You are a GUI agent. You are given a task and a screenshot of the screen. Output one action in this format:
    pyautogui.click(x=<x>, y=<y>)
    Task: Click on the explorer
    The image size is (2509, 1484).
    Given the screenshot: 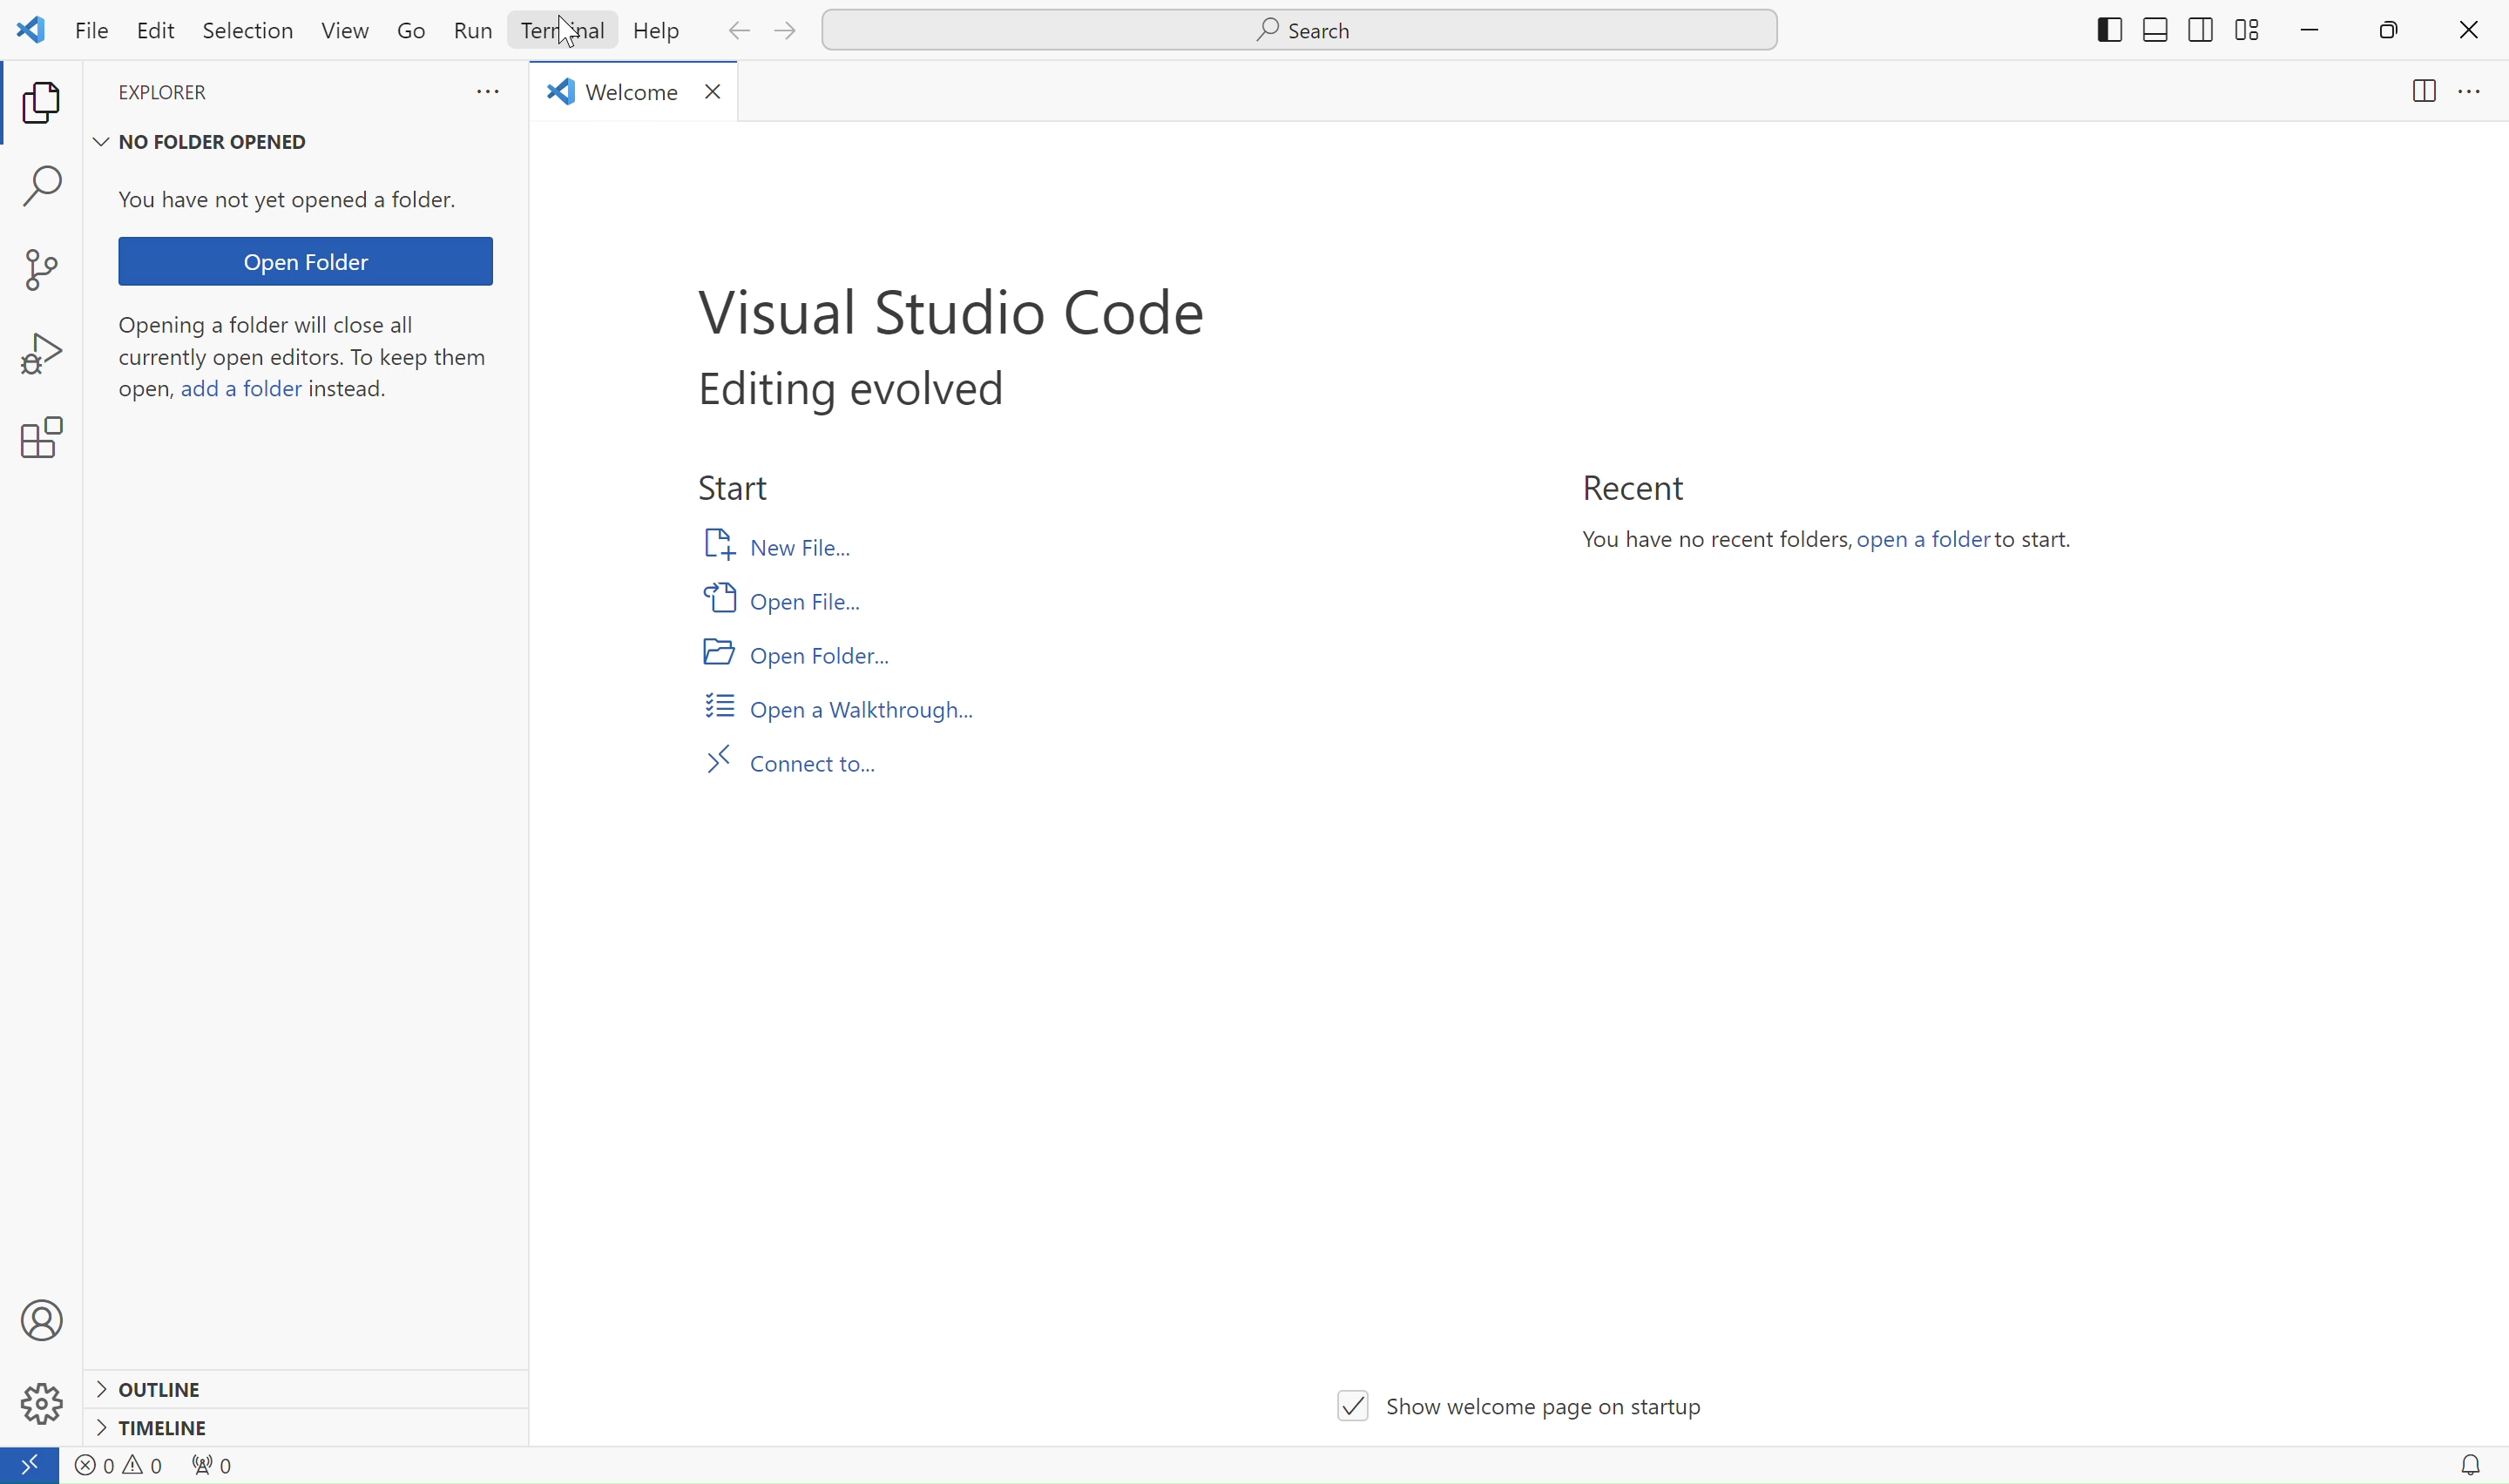 What is the action you would take?
    pyautogui.click(x=205, y=94)
    